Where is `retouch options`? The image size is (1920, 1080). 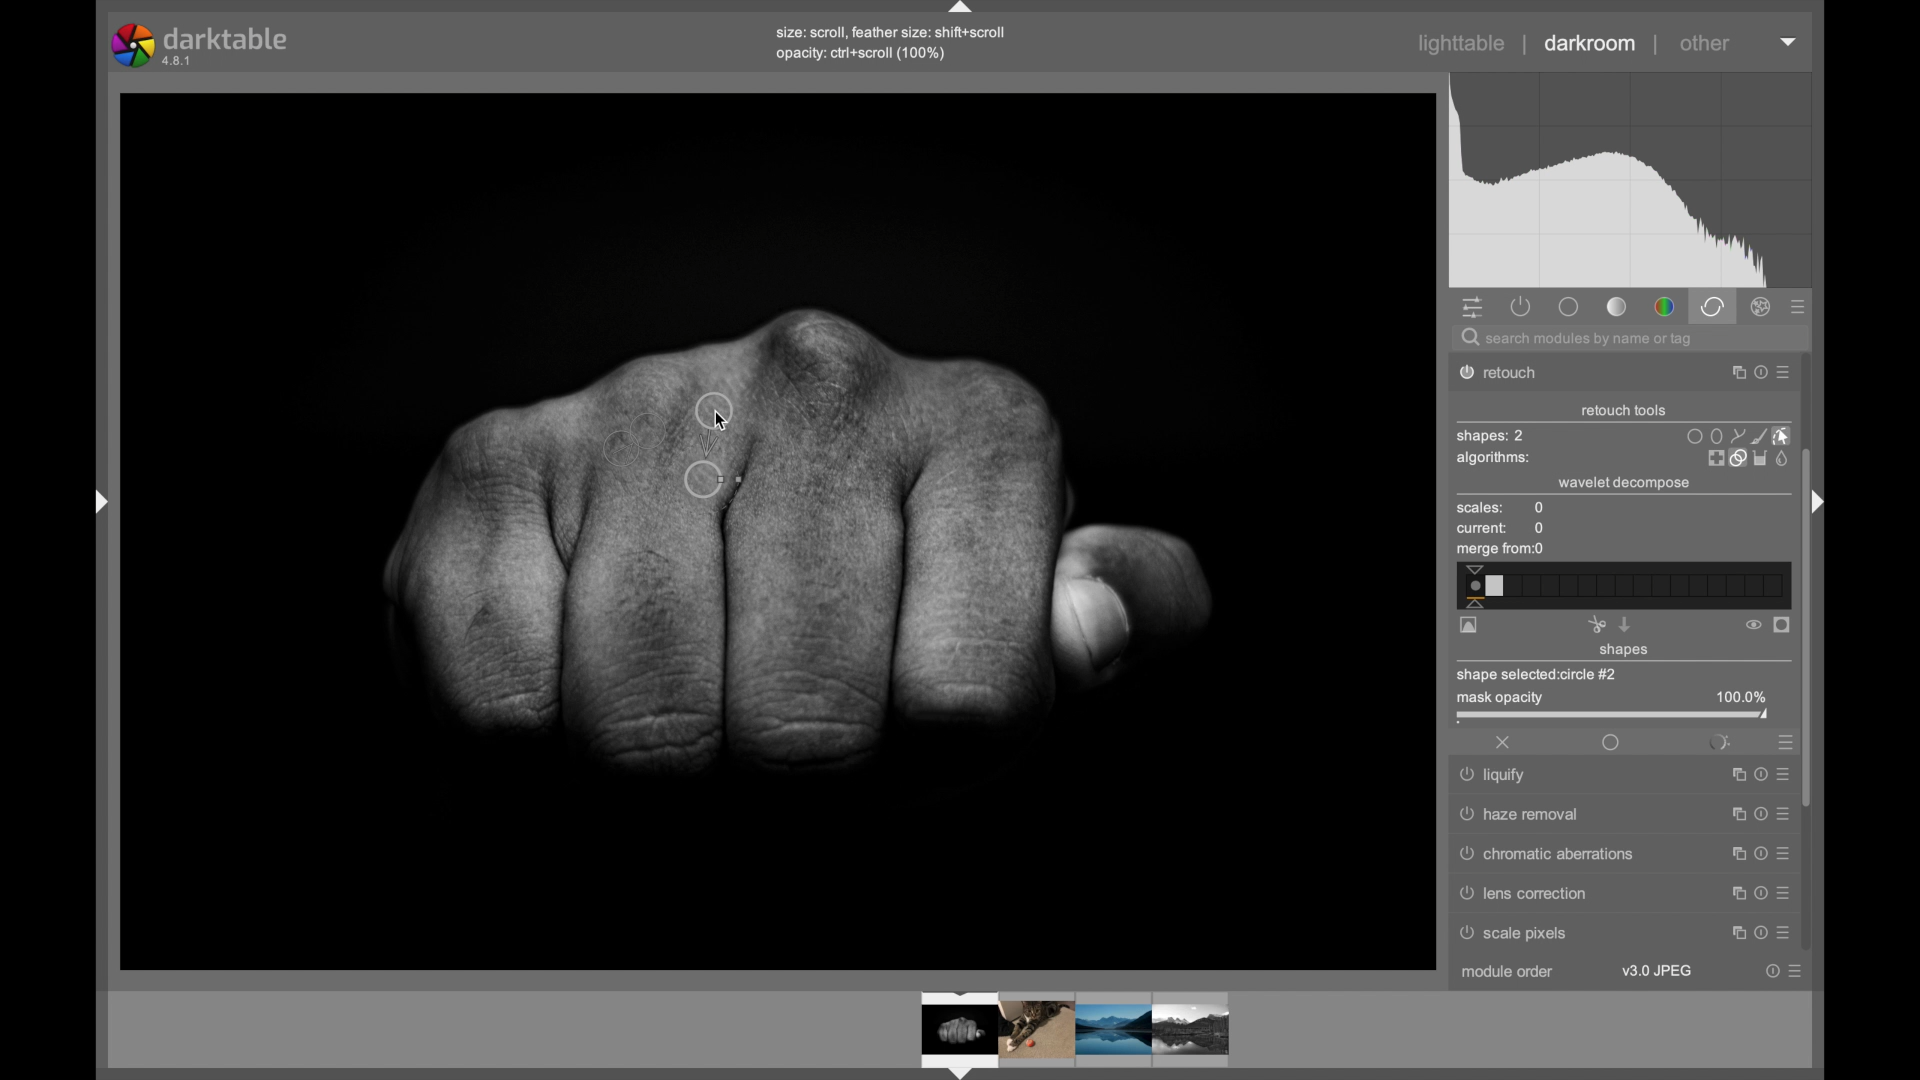
retouch options is located at coordinates (1746, 459).